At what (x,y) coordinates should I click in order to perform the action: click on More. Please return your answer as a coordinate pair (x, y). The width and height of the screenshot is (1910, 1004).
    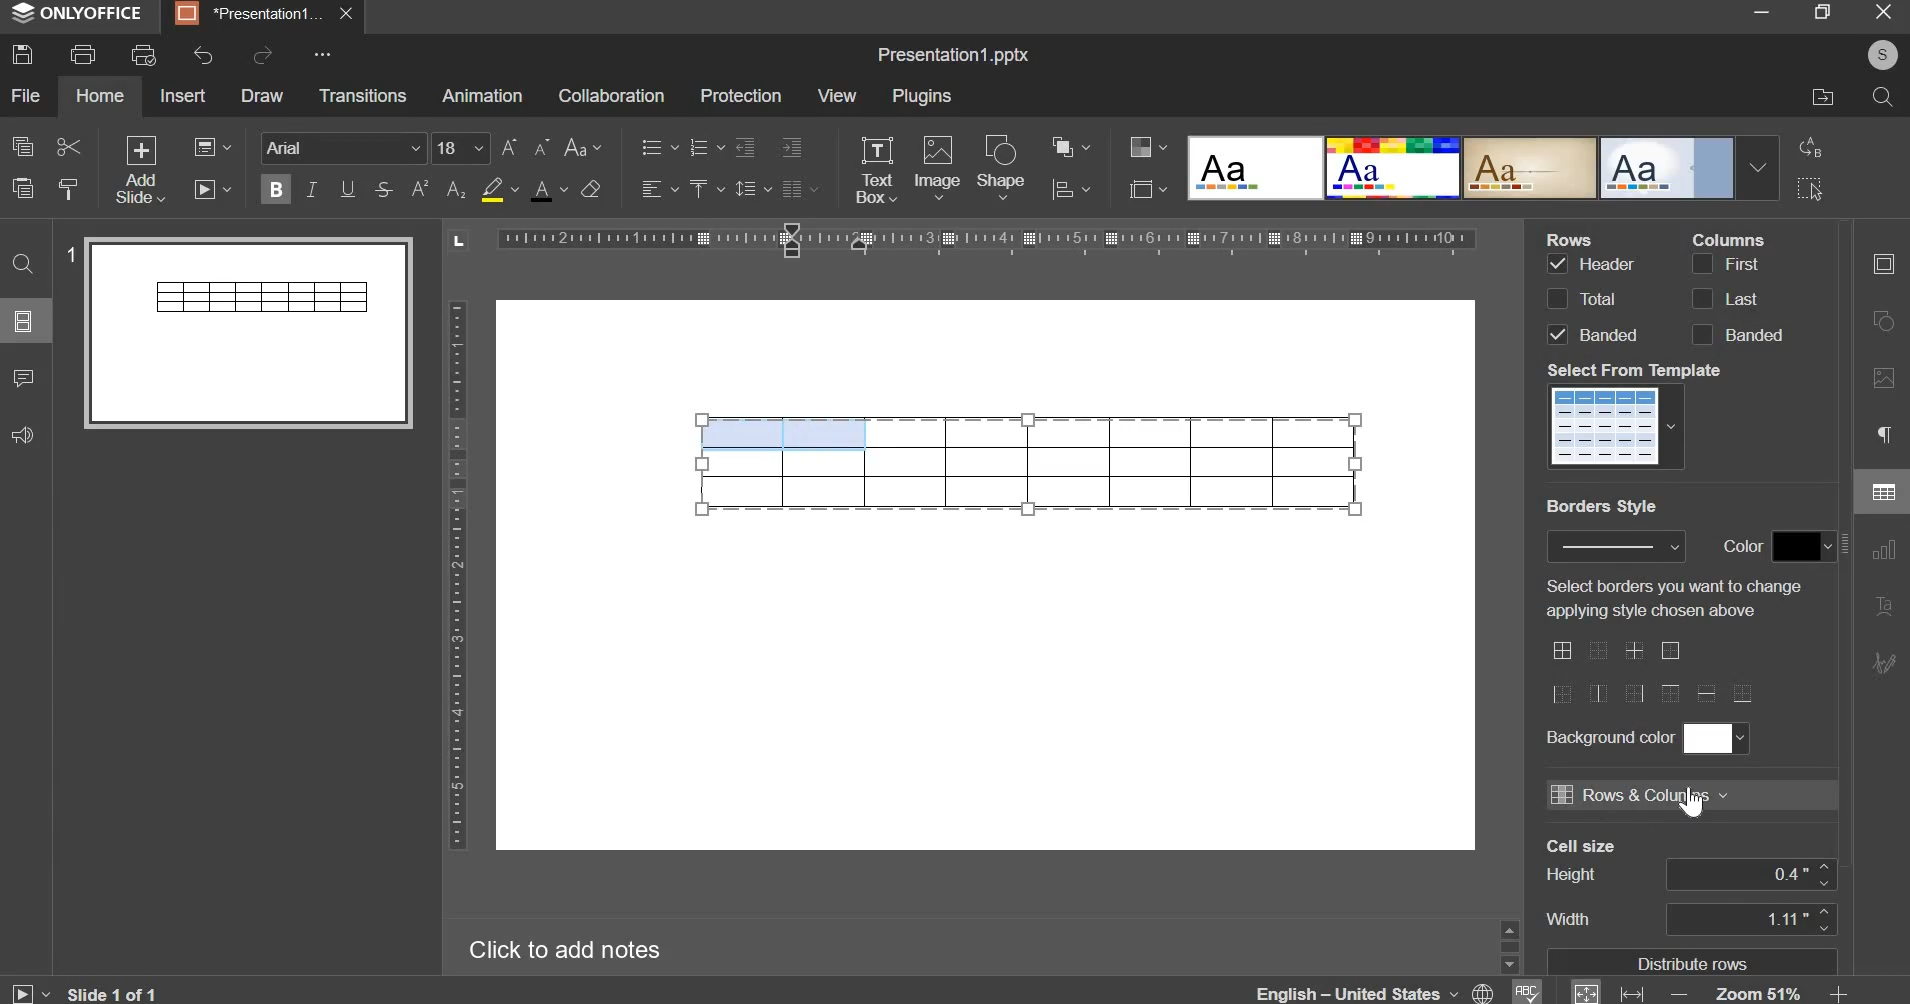
    Looking at the image, I should click on (320, 55).